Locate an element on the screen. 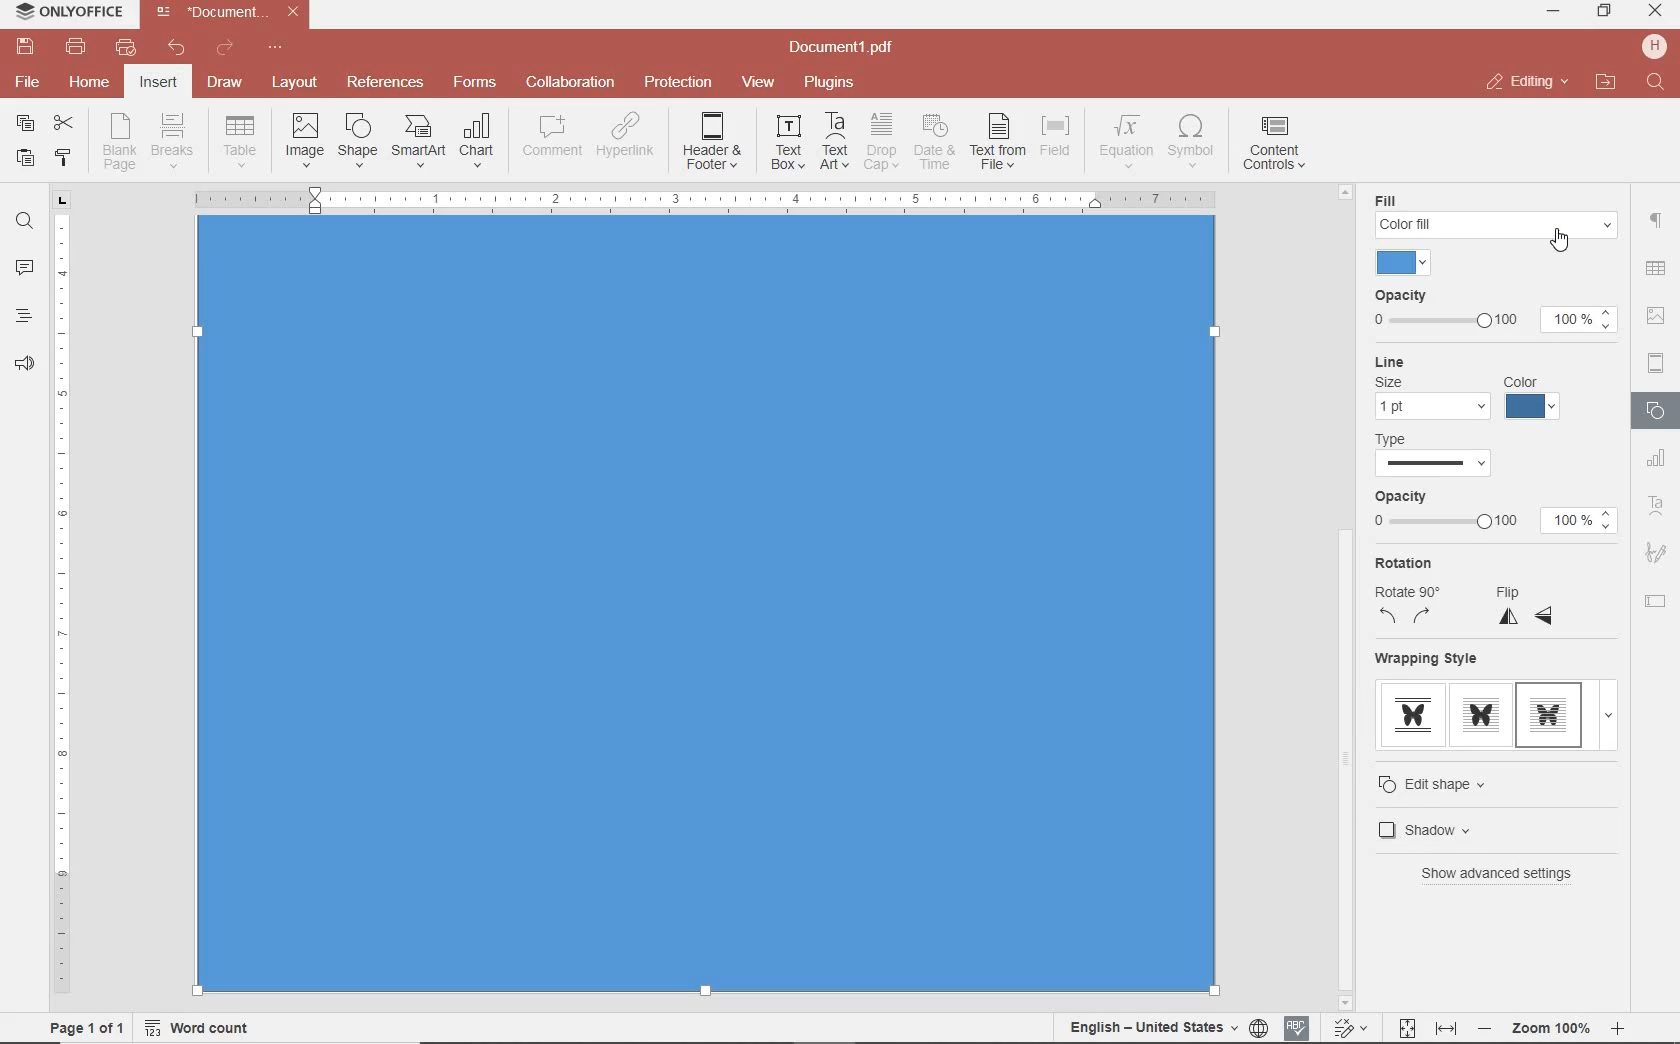  redo is located at coordinates (223, 51).